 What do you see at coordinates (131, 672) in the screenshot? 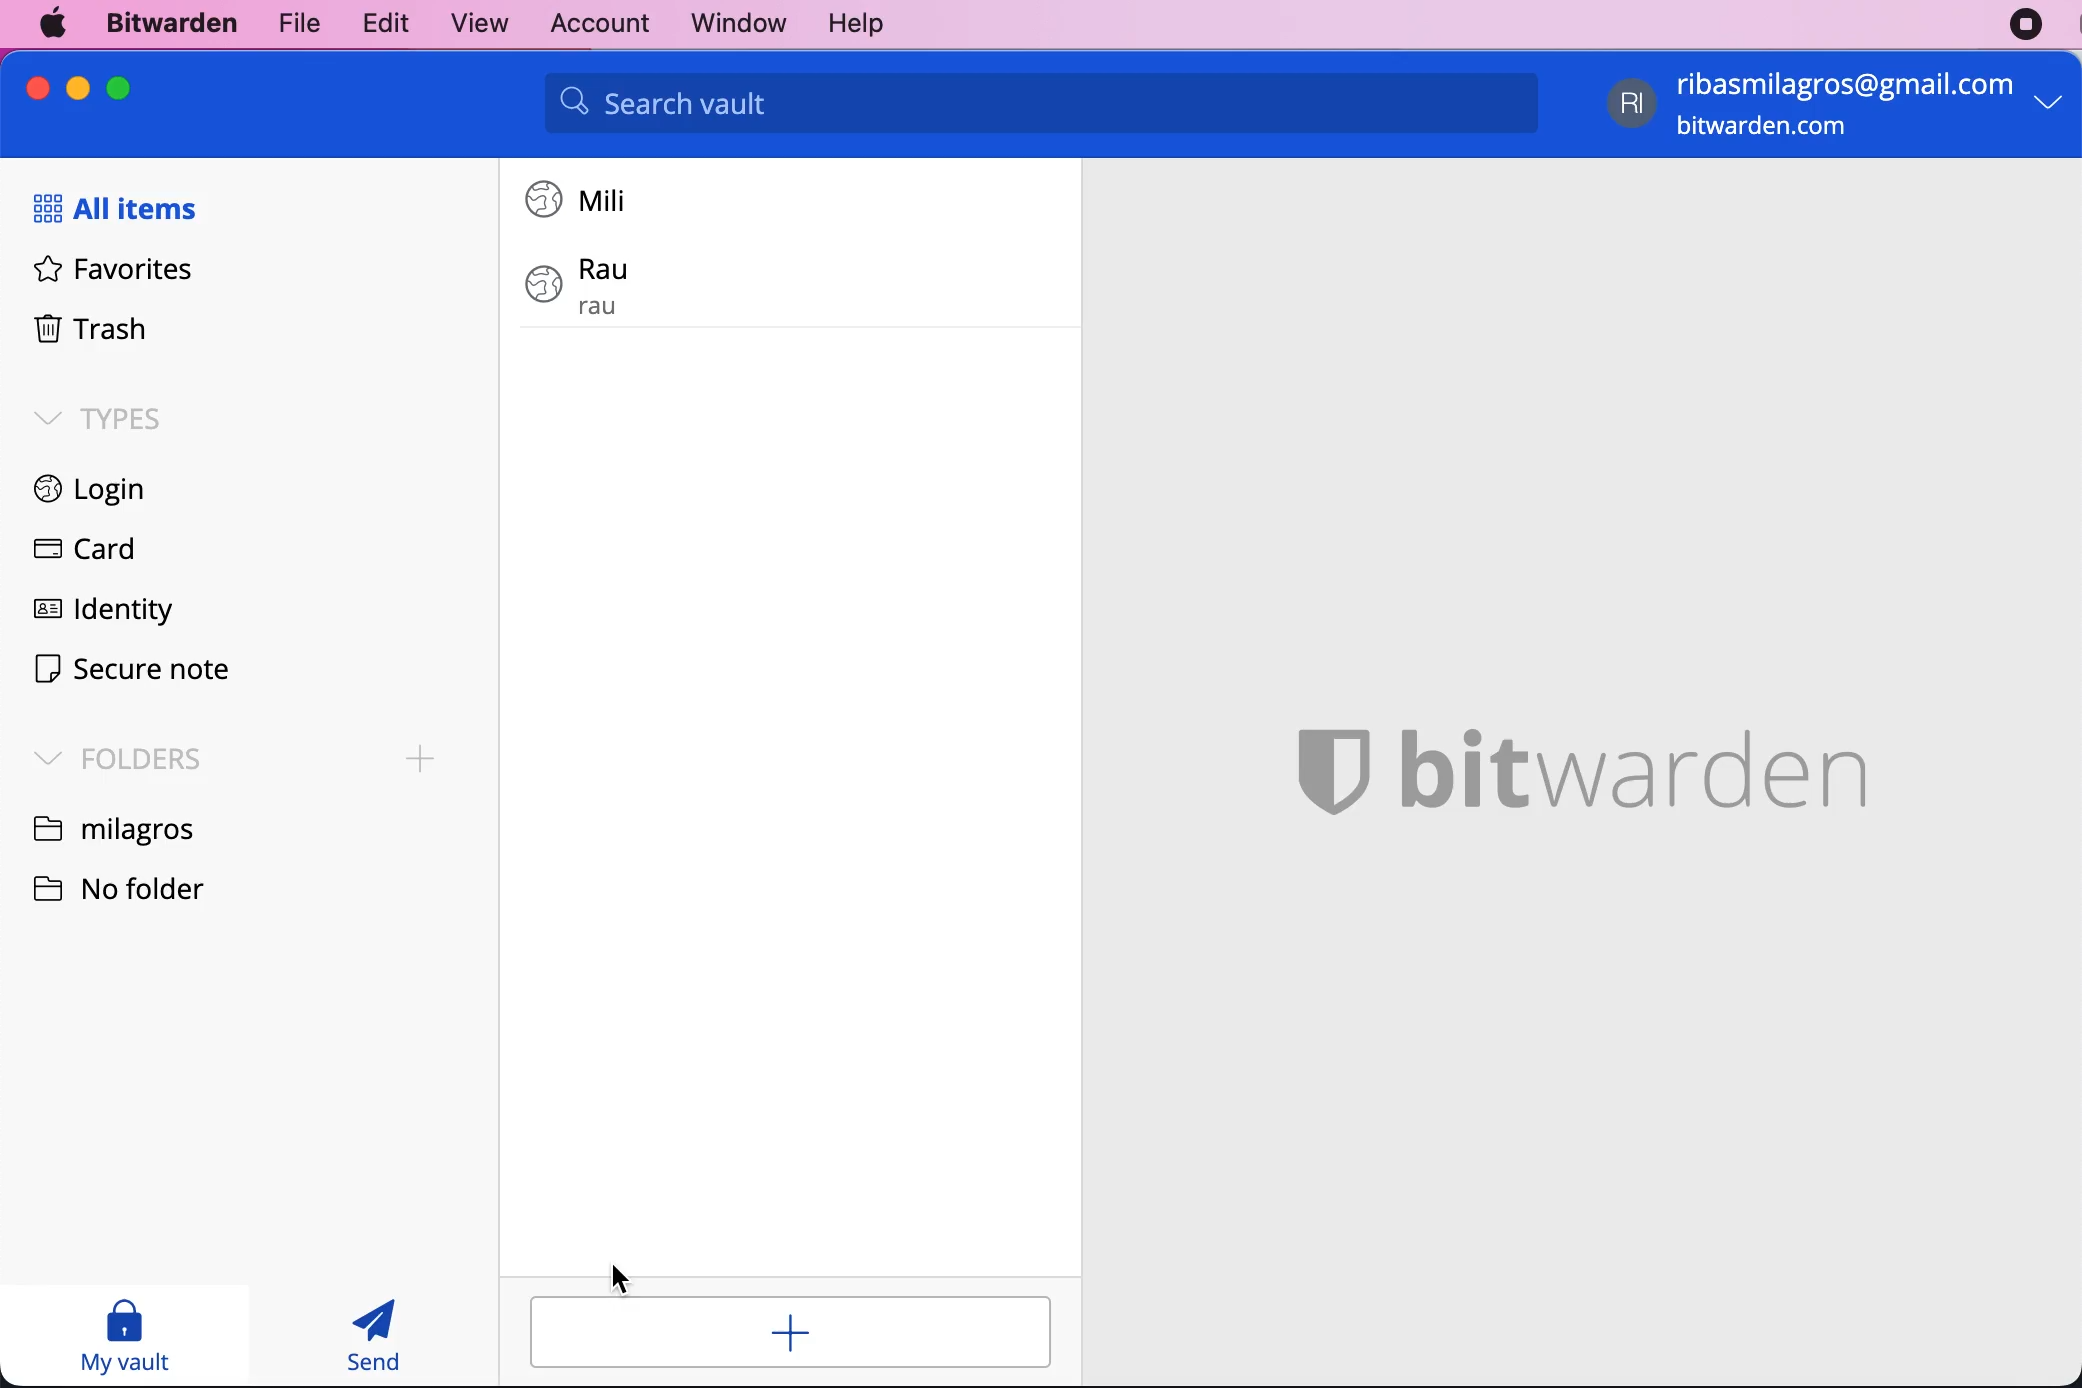
I see `secure note` at bounding box center [131, 672].